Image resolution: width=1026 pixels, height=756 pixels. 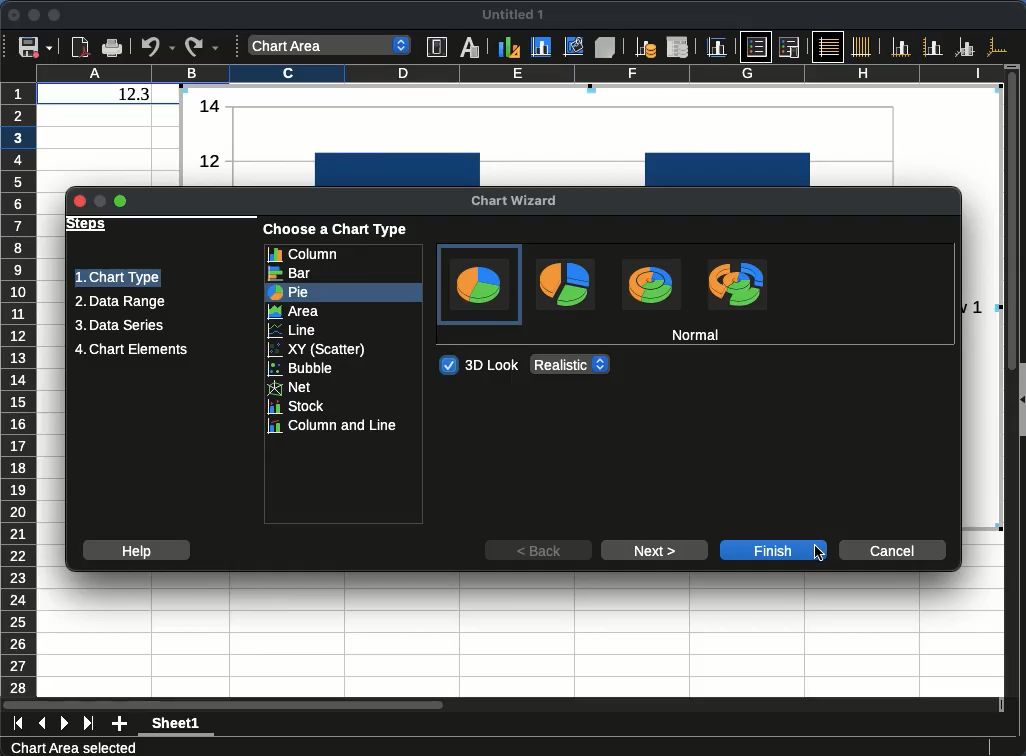 I want to click on Minimize, so click(x=100, y=200).